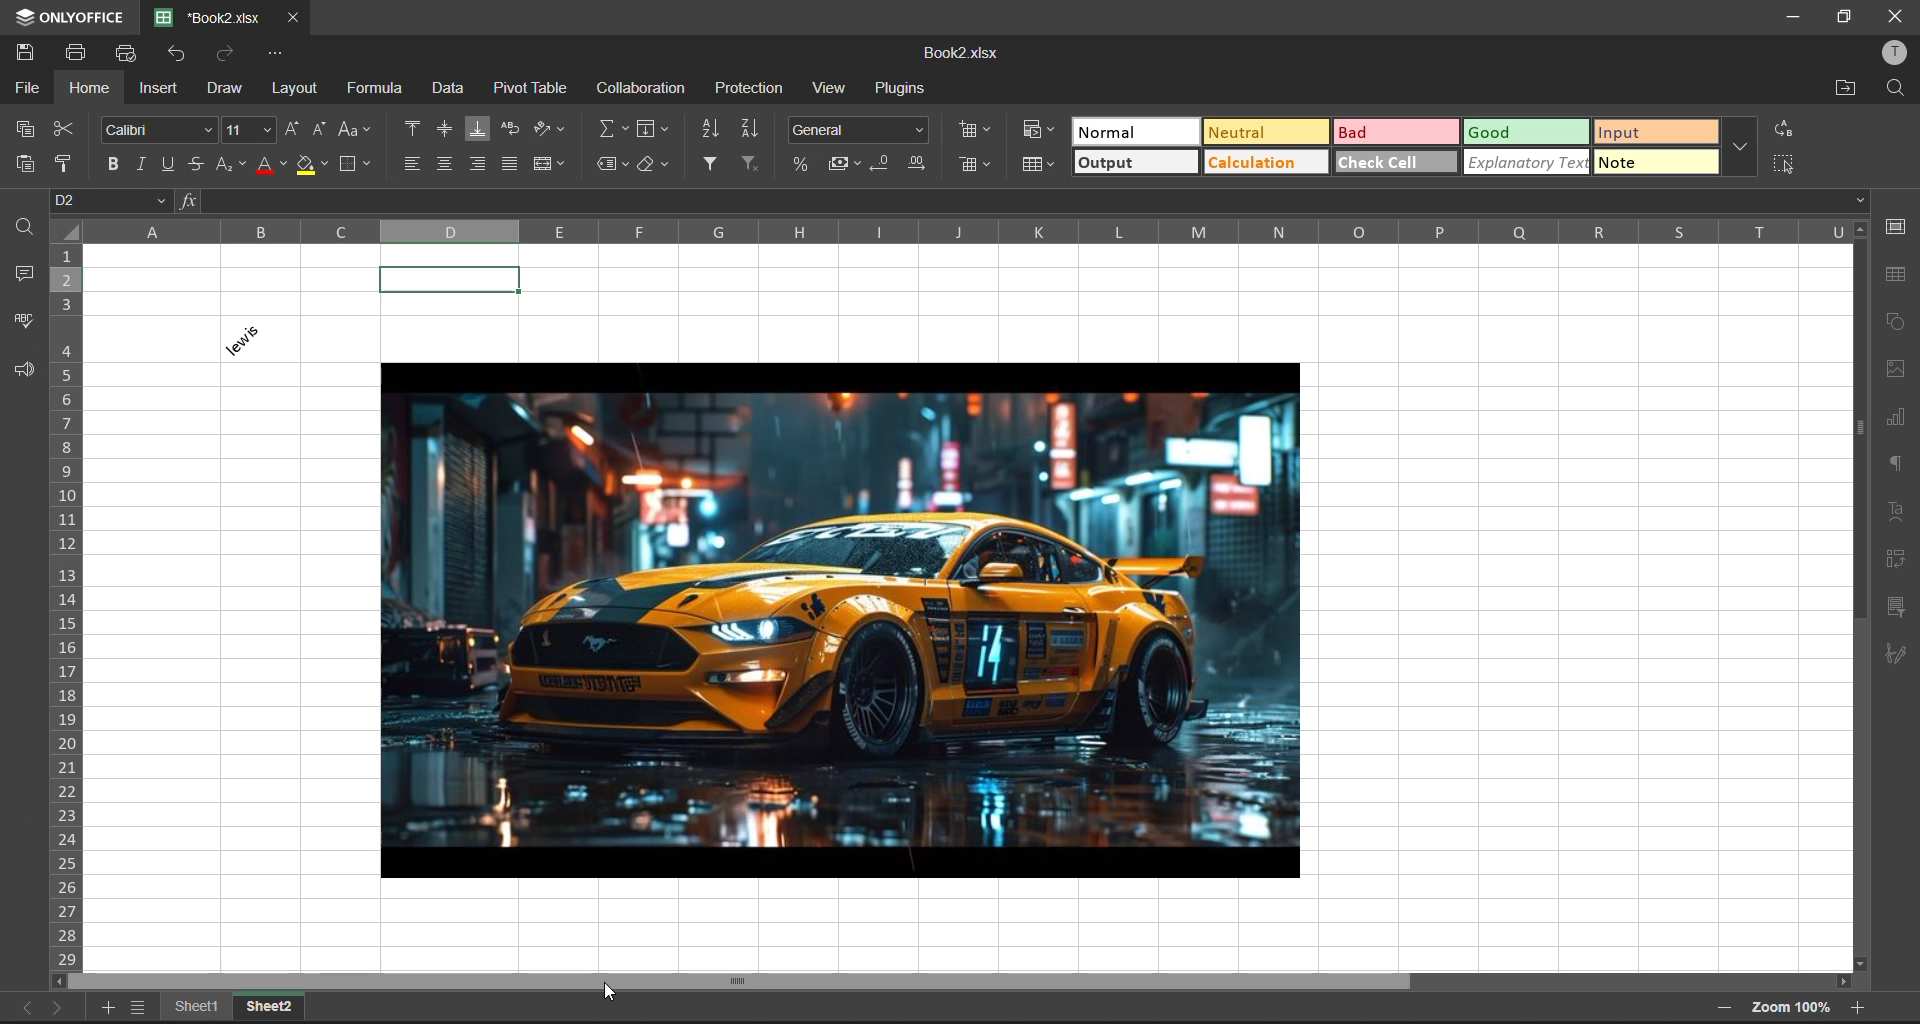  I want to click on cut, so click(62, 131).